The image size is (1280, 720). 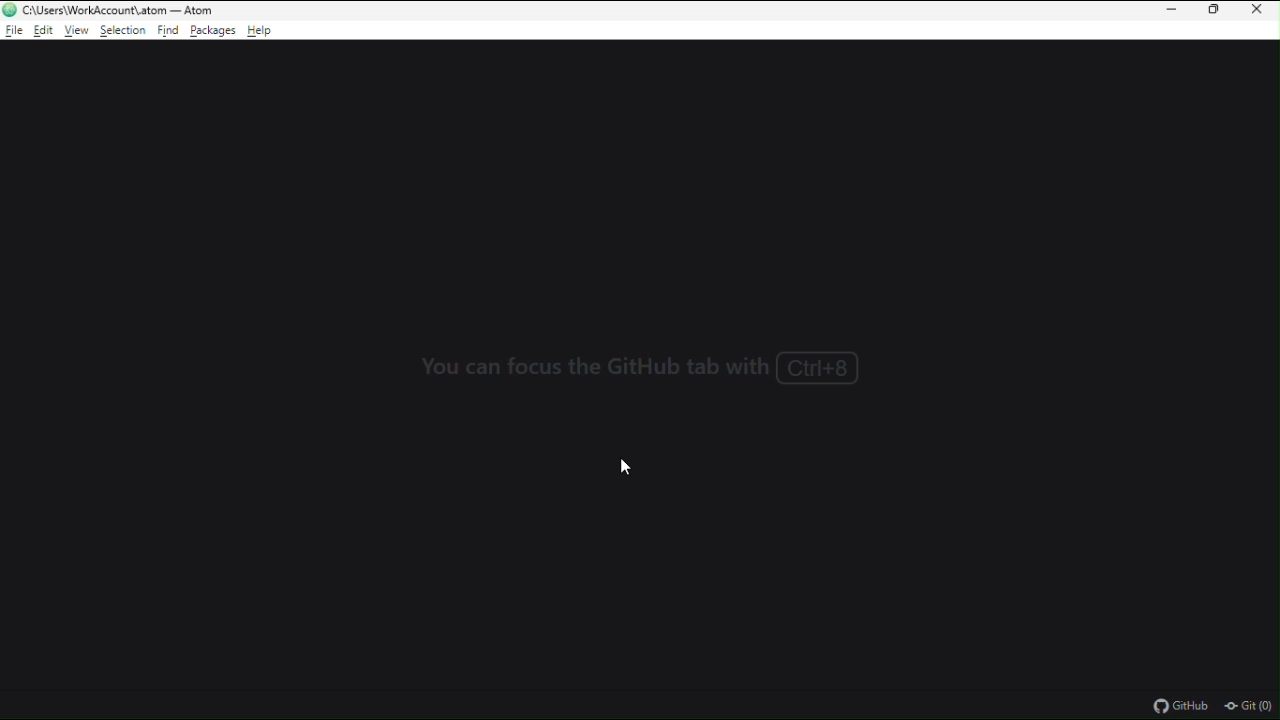 I want to click on Restore, so click(x=1216, y=12).